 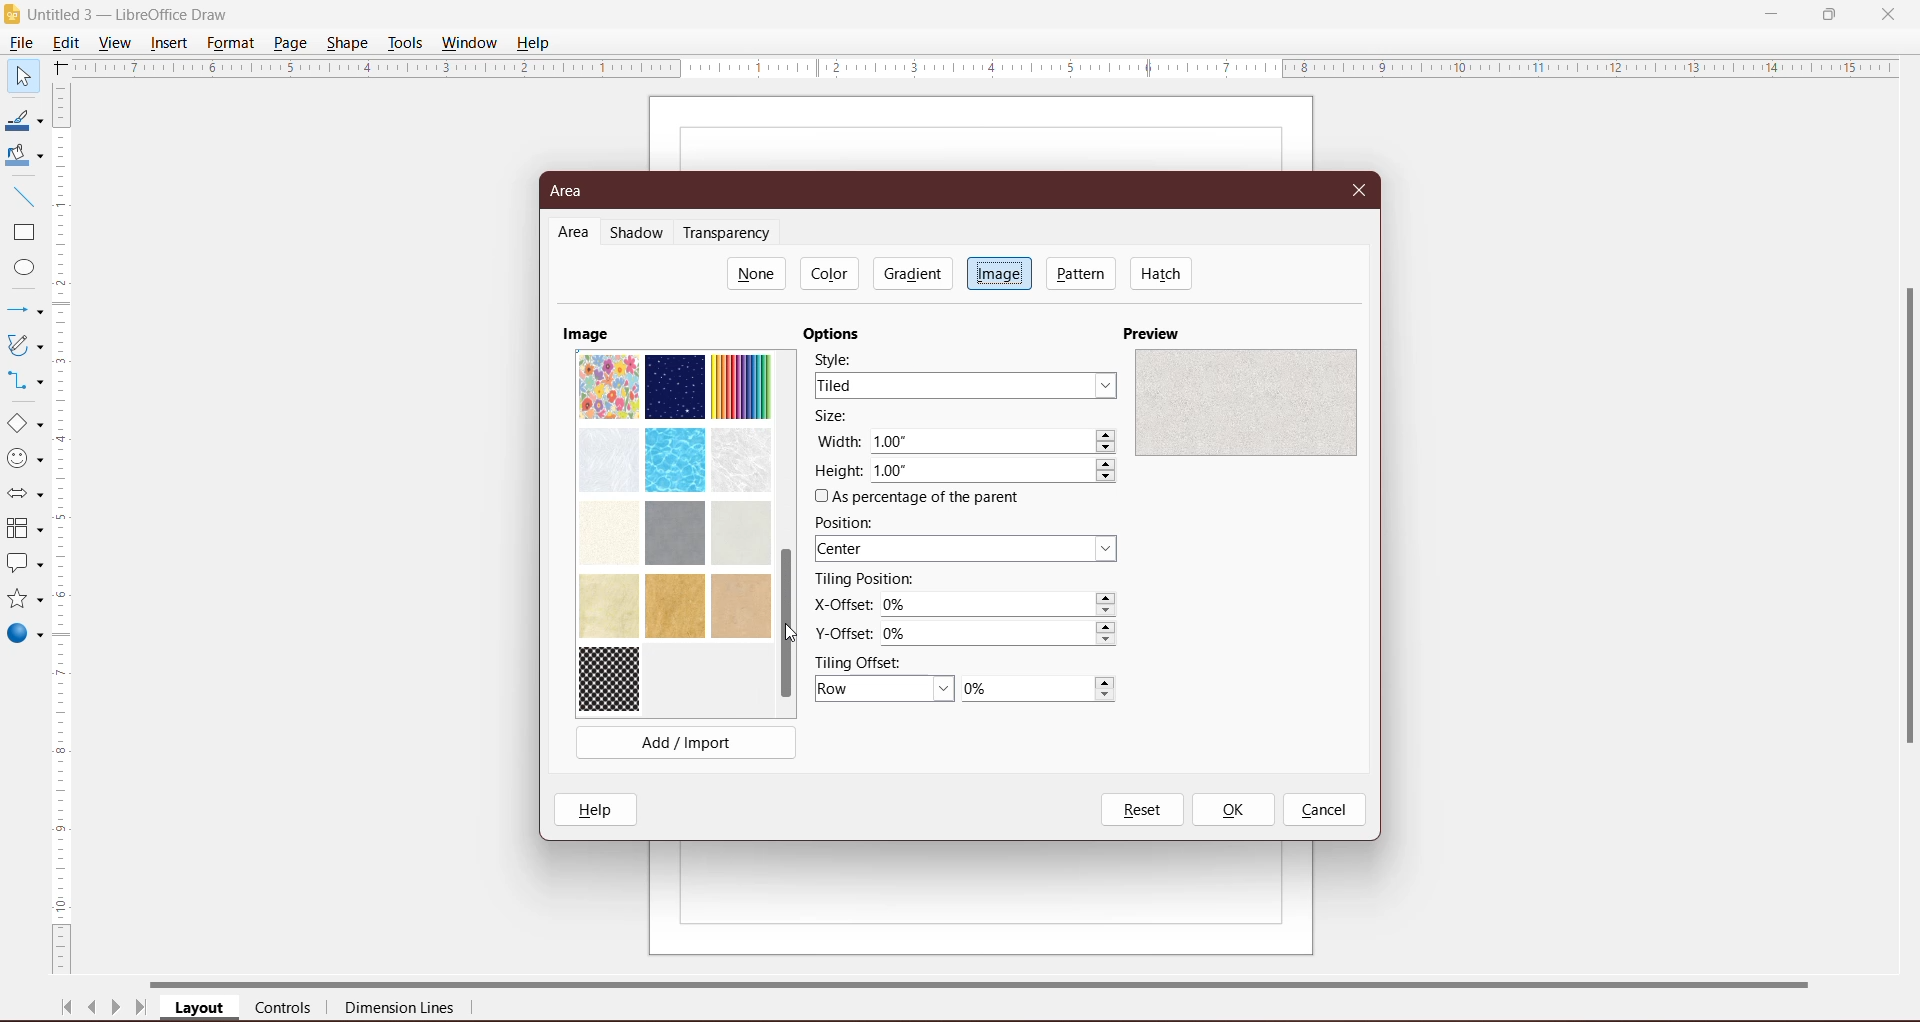 I want to click on Format, so click(x=230, y=43).